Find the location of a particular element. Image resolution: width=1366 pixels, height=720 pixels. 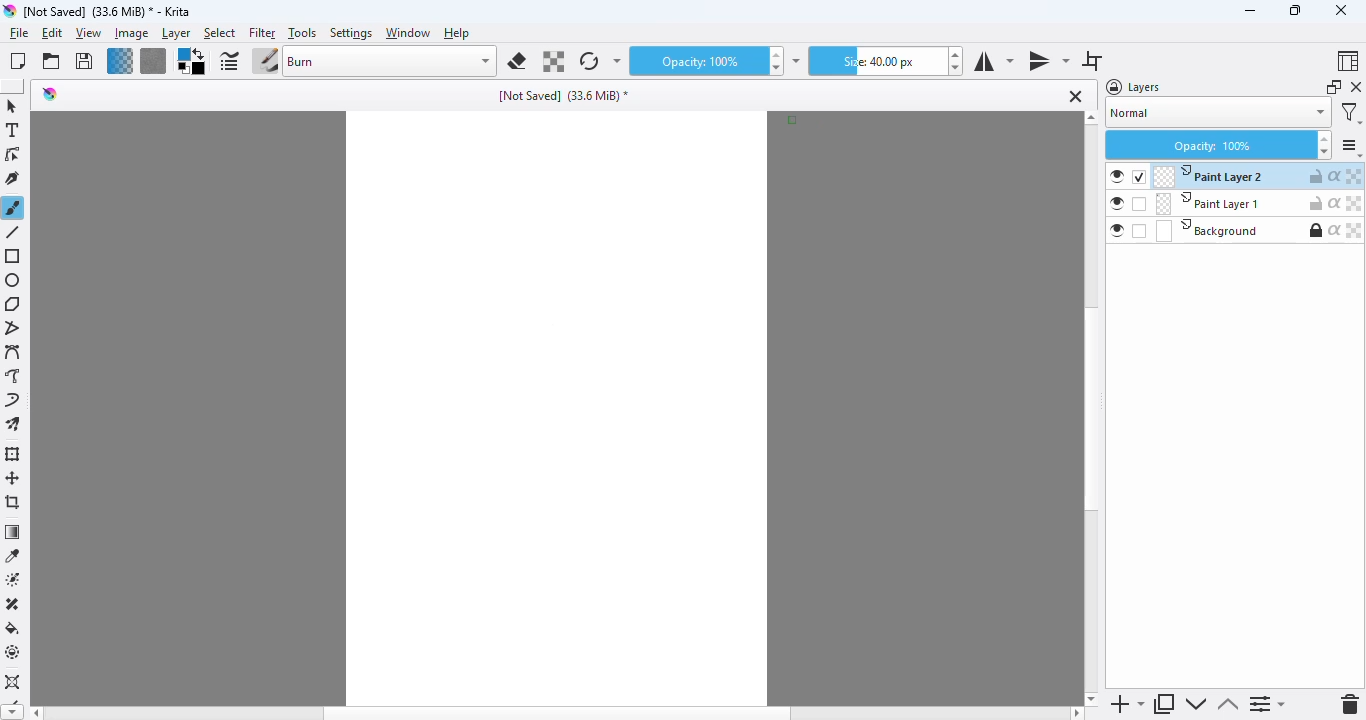

visibility is located at coordinates (1117, 203).